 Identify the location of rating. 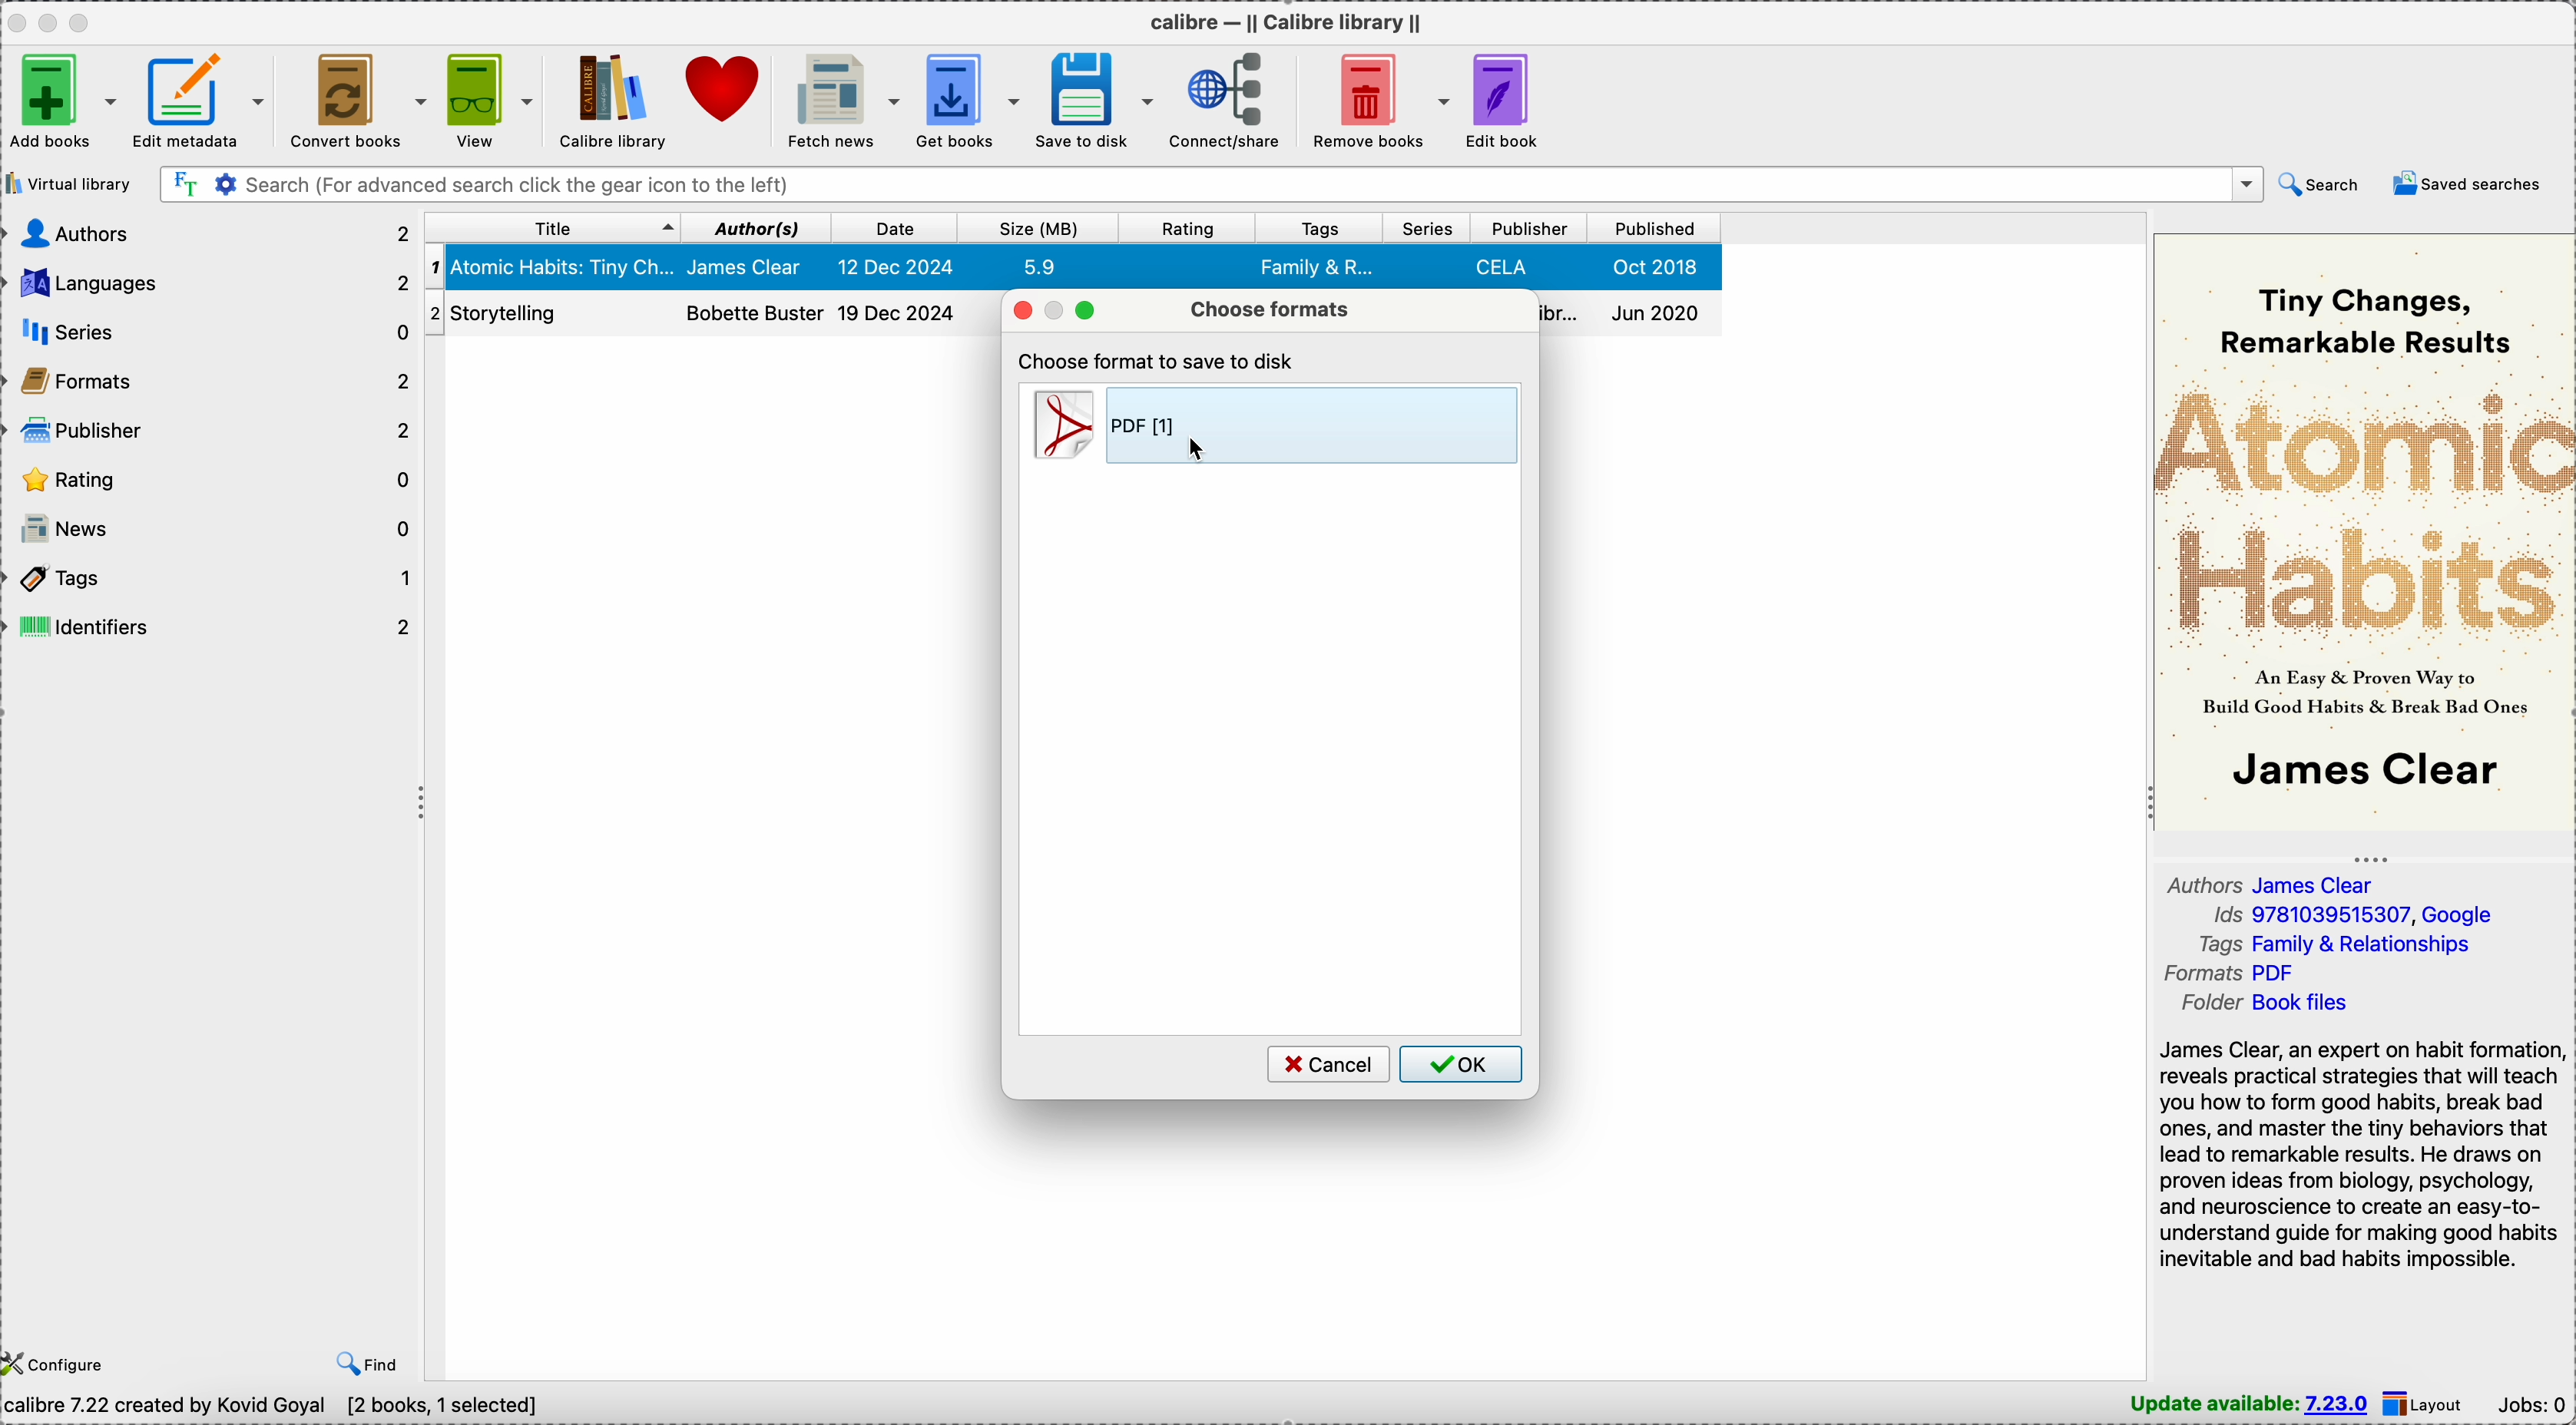
(213, 481).